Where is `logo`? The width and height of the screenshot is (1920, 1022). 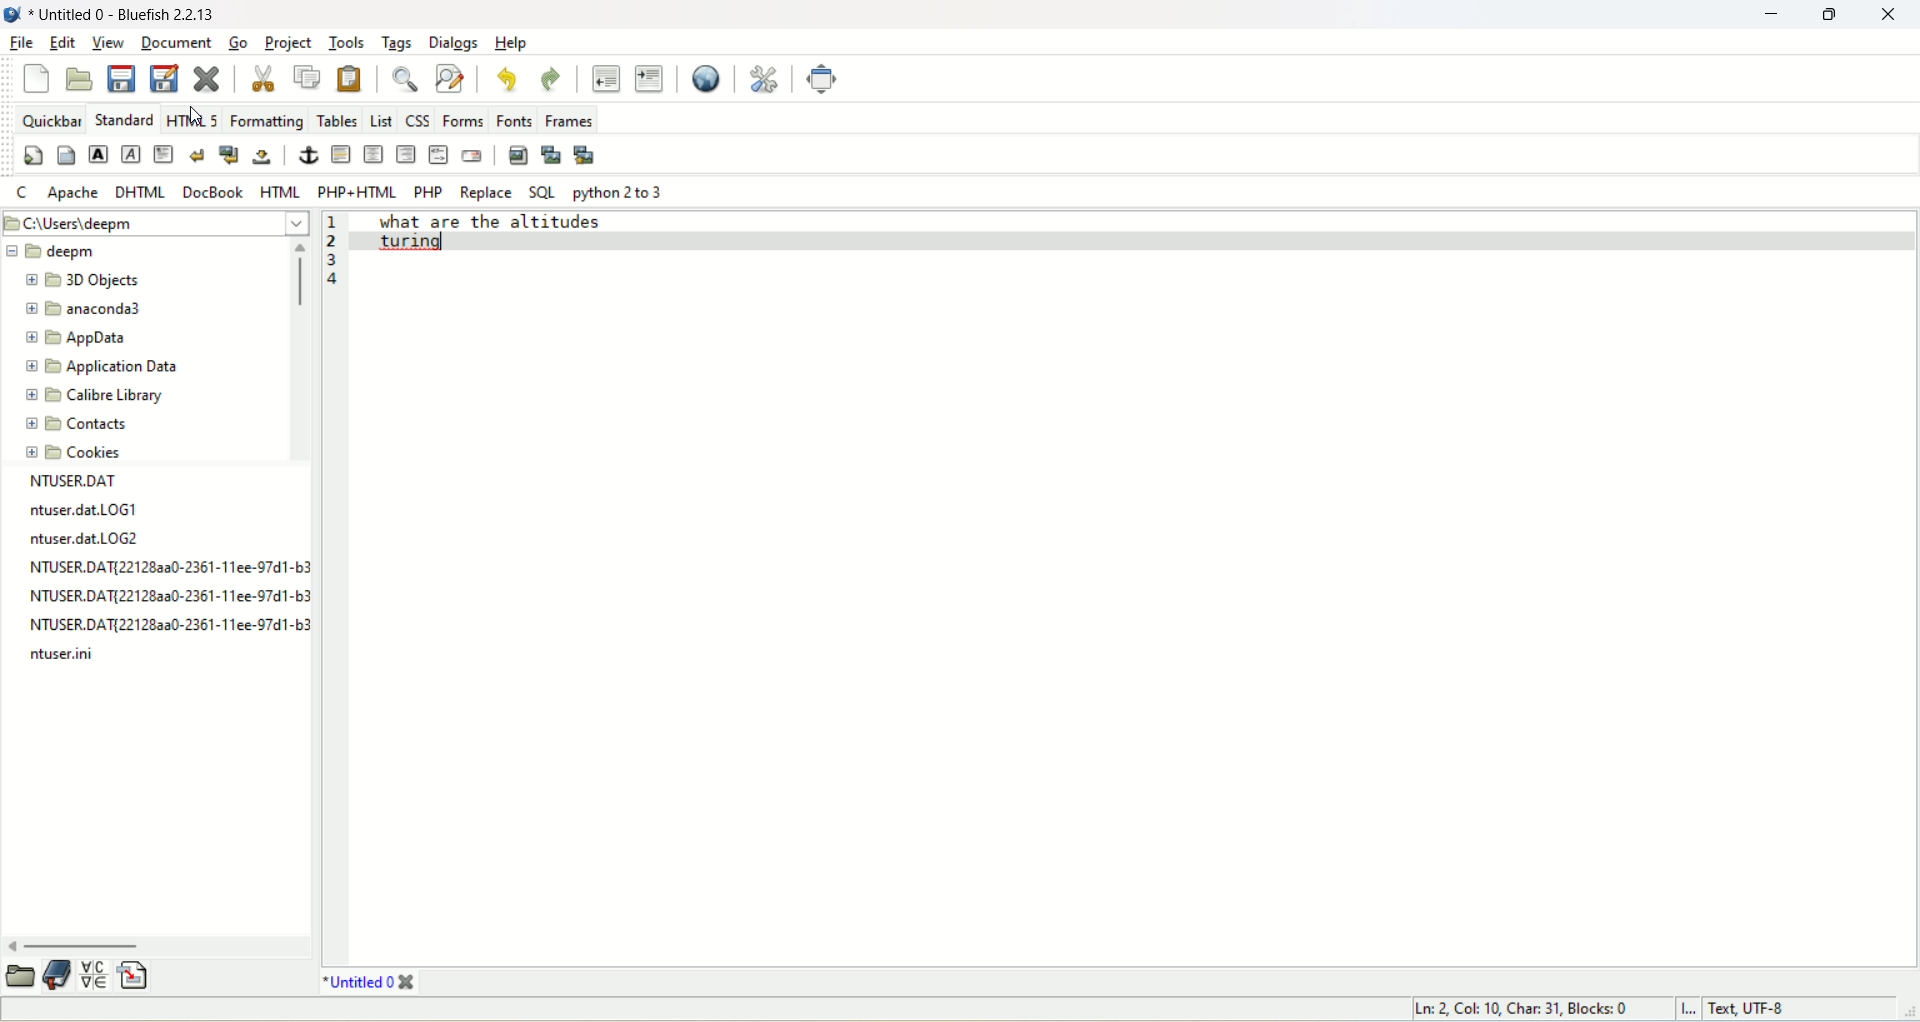
logo is located at coordinates (12, 14).